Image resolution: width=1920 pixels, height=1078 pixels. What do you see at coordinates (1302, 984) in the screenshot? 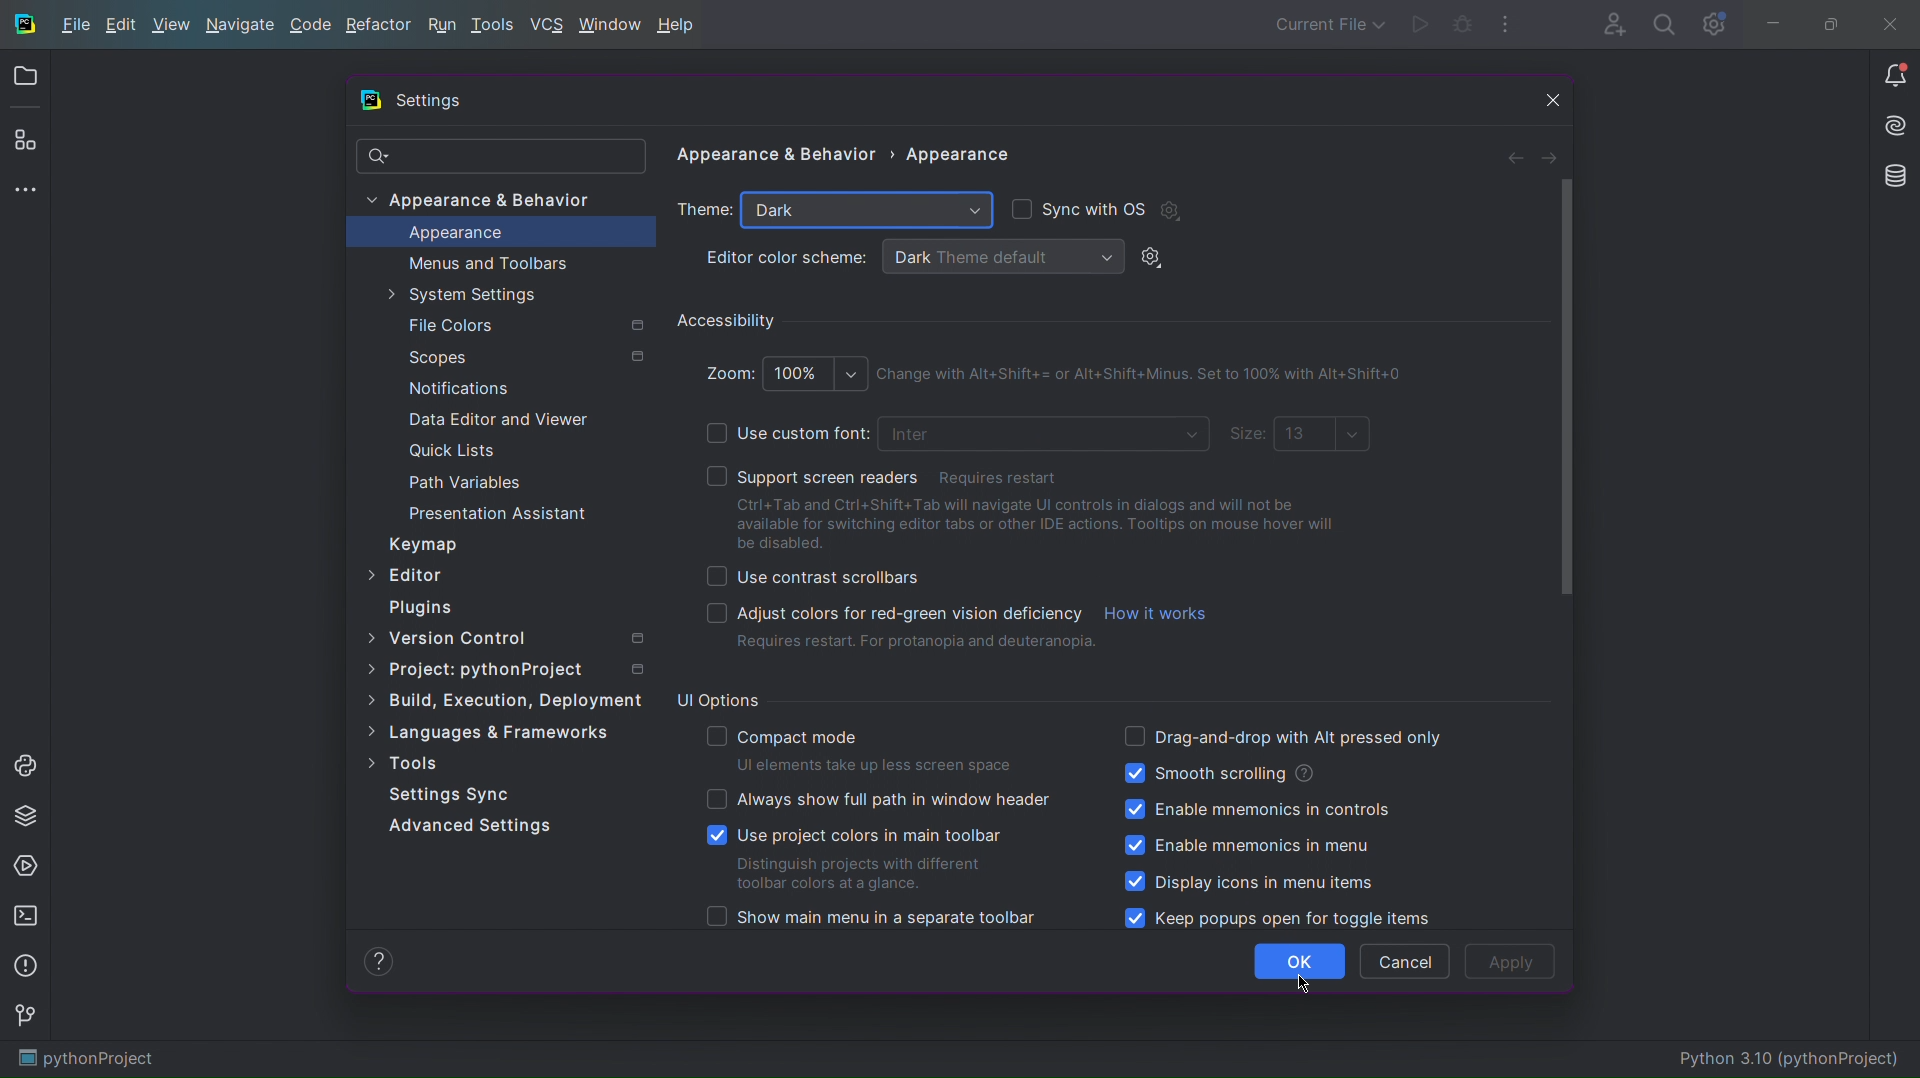
I see `Cursor ` at bounding box center [1302, 984].